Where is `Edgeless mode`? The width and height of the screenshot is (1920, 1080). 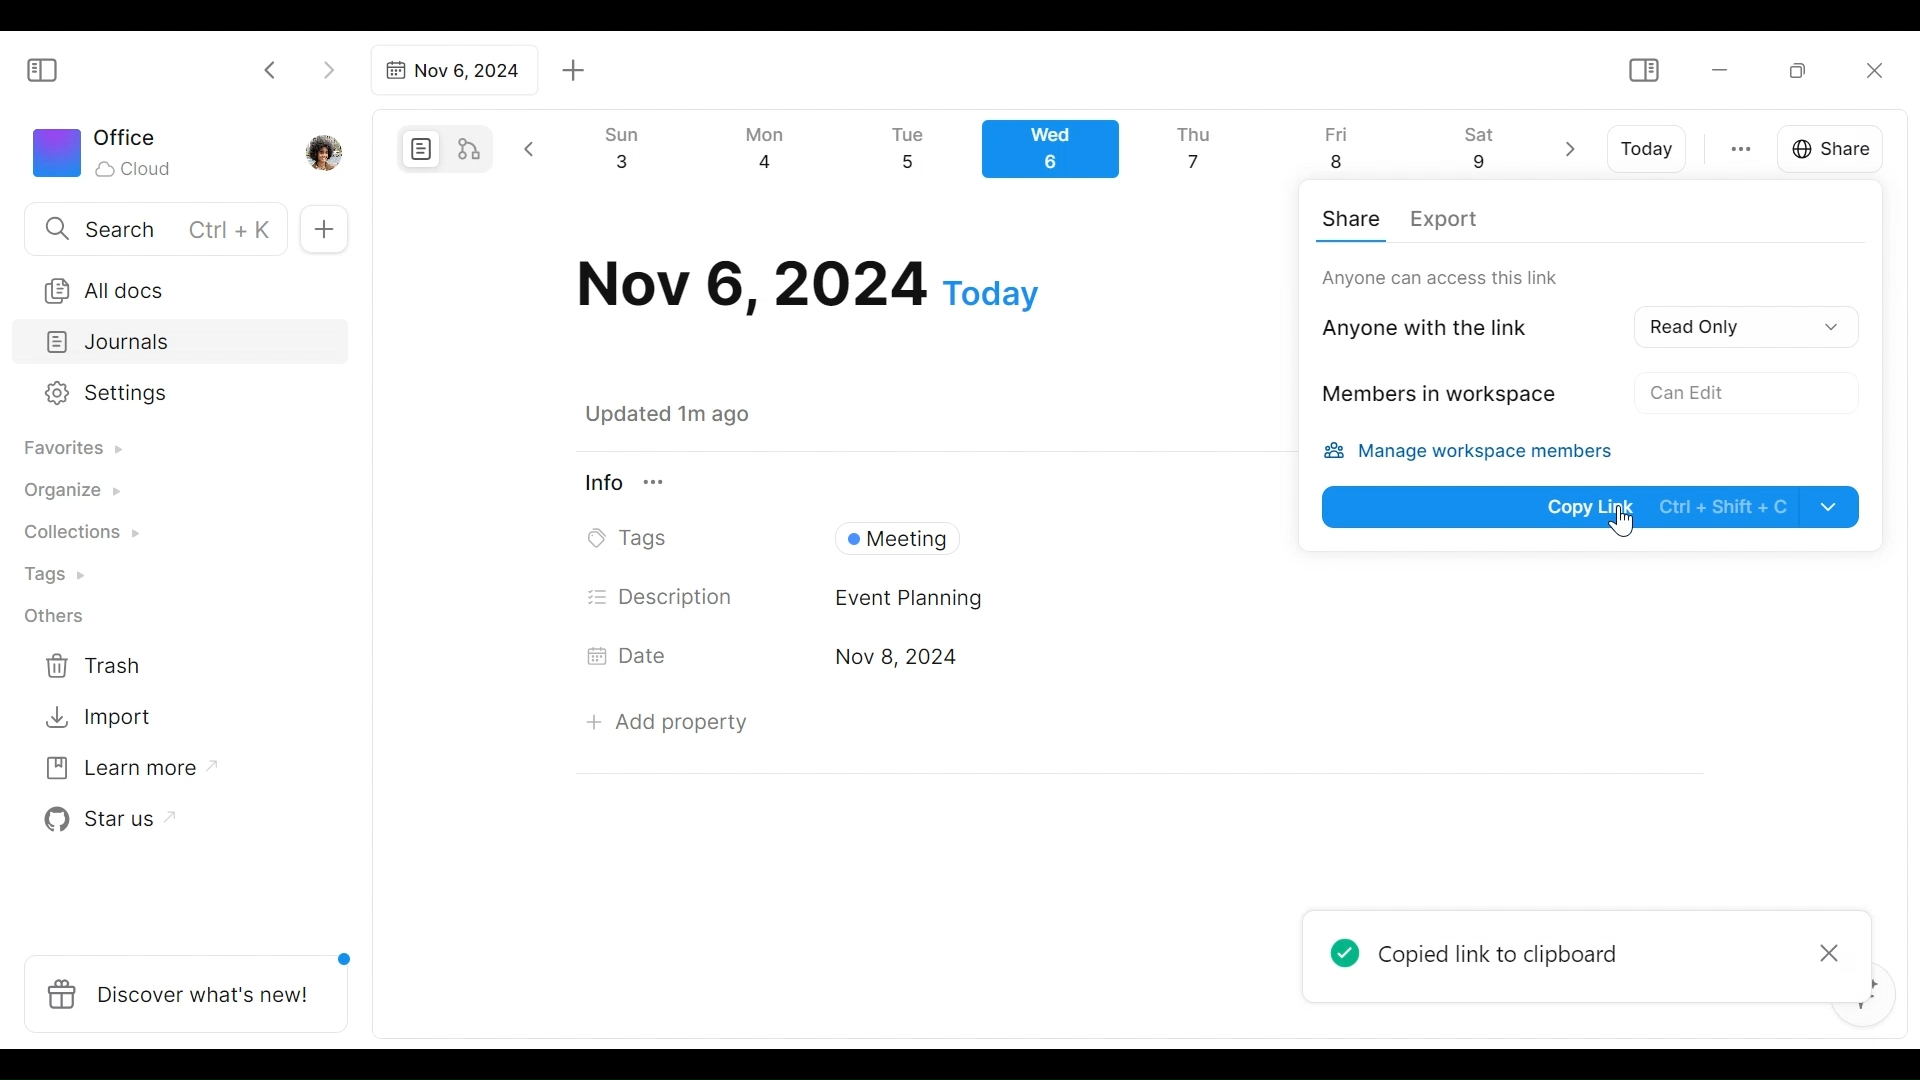
Edgeless mode is located at coordinates (471, 148).